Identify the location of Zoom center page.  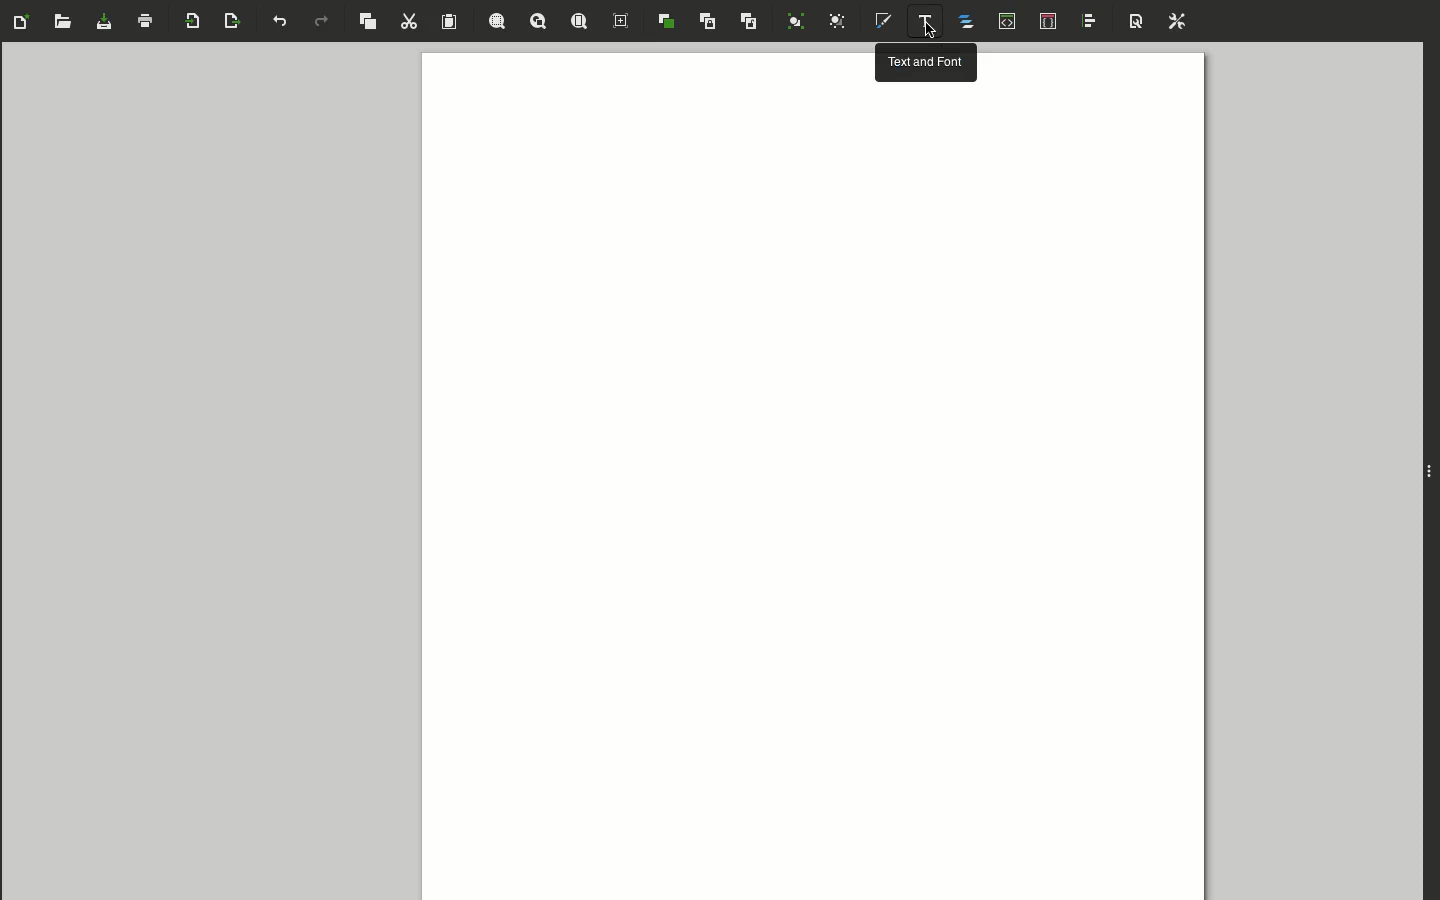
(622, 22).